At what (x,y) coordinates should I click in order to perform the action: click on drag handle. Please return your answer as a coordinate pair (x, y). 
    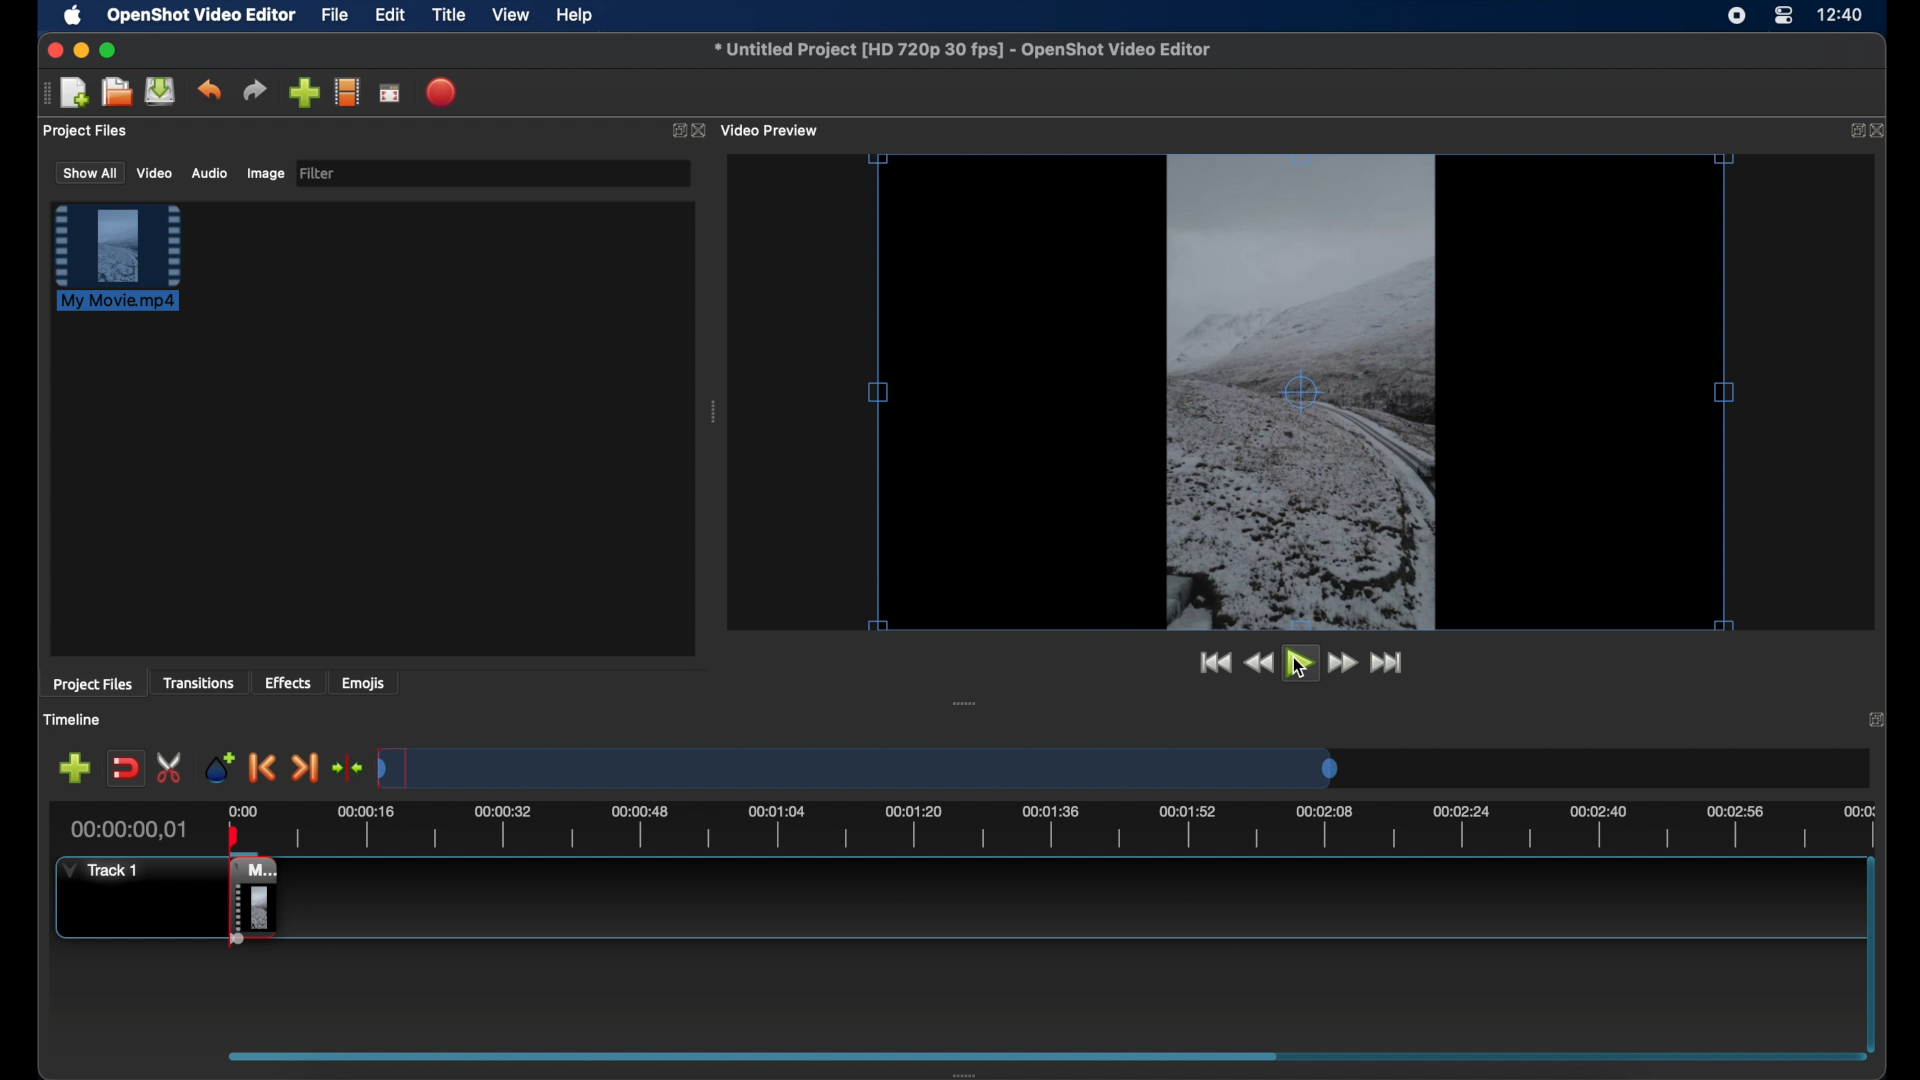
    Looking at the image, I should click on (962, 1072).